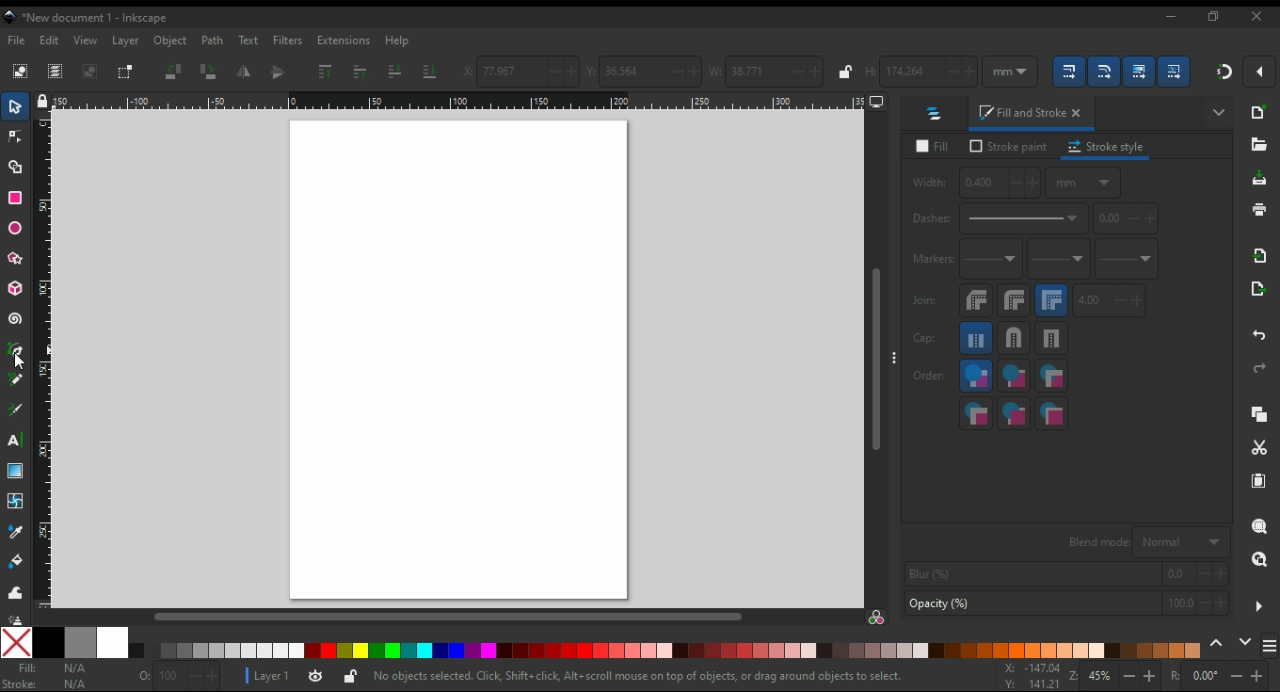 The width and height of the screenshot is (1280, 692). Describe the element at coordinates (448, 617) in the screenshot. I see `scroll bar` at that location.